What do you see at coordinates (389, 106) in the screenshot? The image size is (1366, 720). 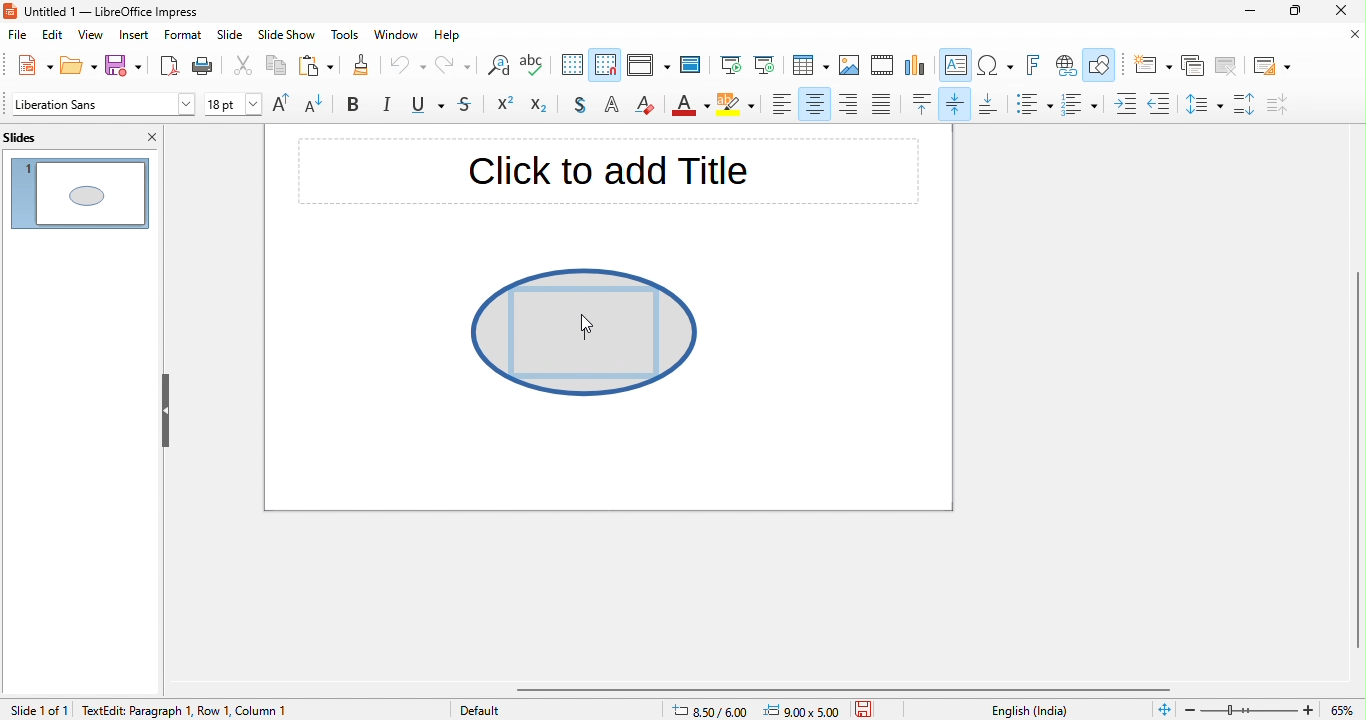 I see `italics` at bounding box center [389, 106].